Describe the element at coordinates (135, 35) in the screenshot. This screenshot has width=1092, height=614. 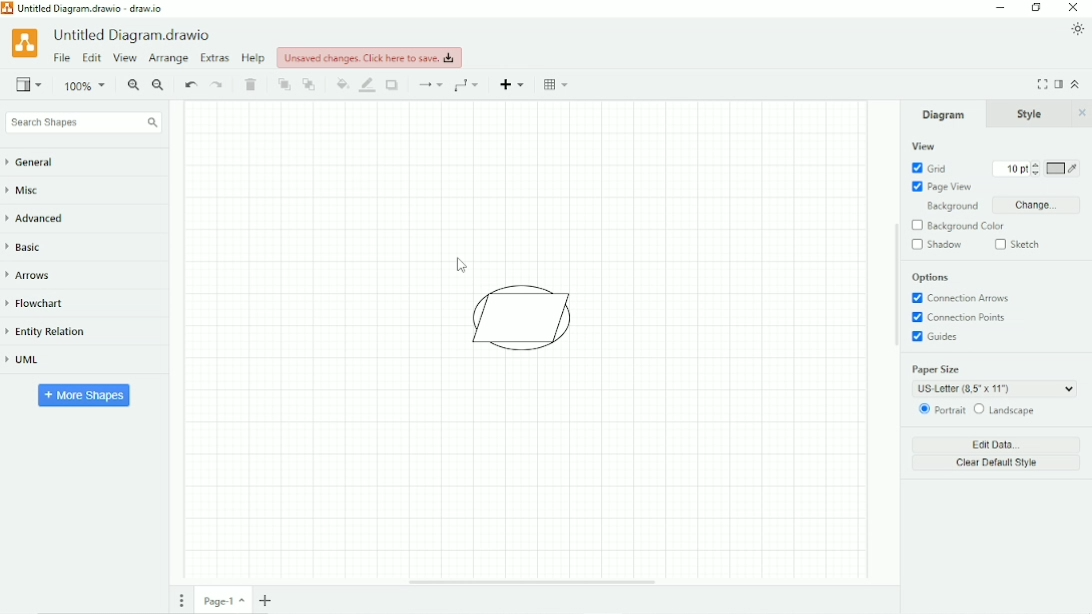
I see `Title` at that location.